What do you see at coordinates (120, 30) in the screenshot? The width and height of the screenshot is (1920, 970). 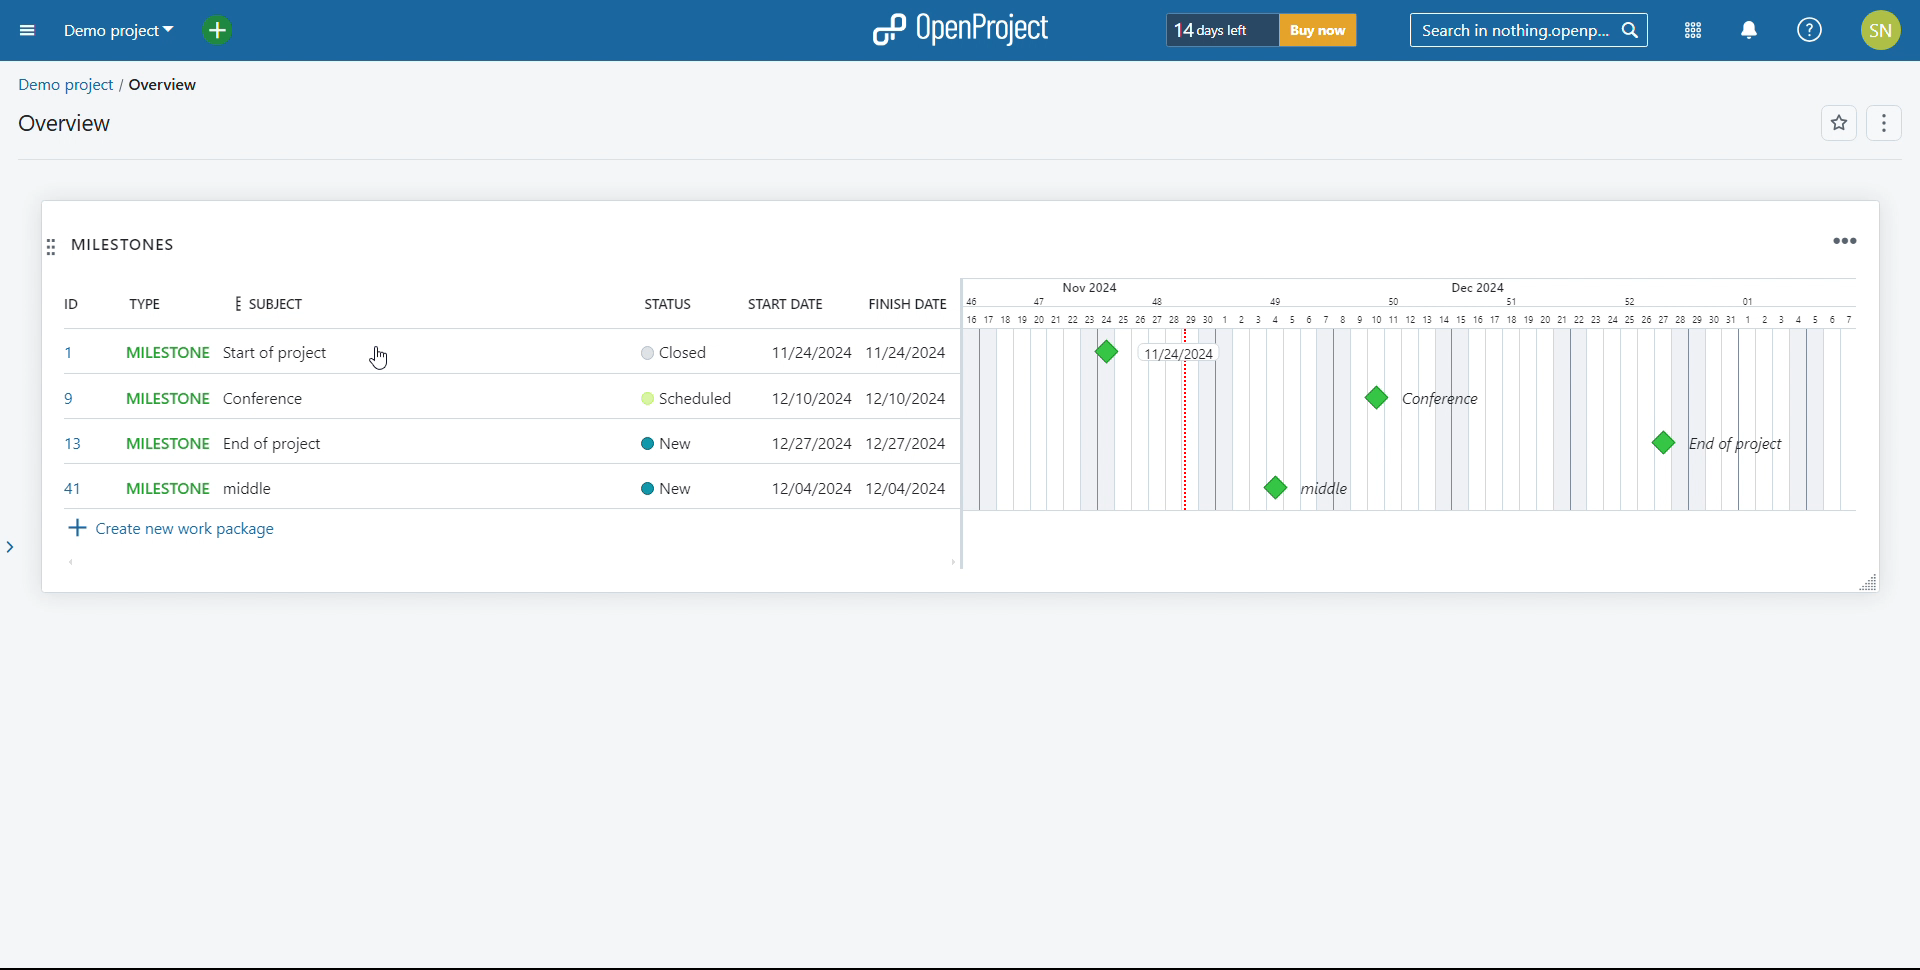 I see `demo project` at bounding box center [120, 30].